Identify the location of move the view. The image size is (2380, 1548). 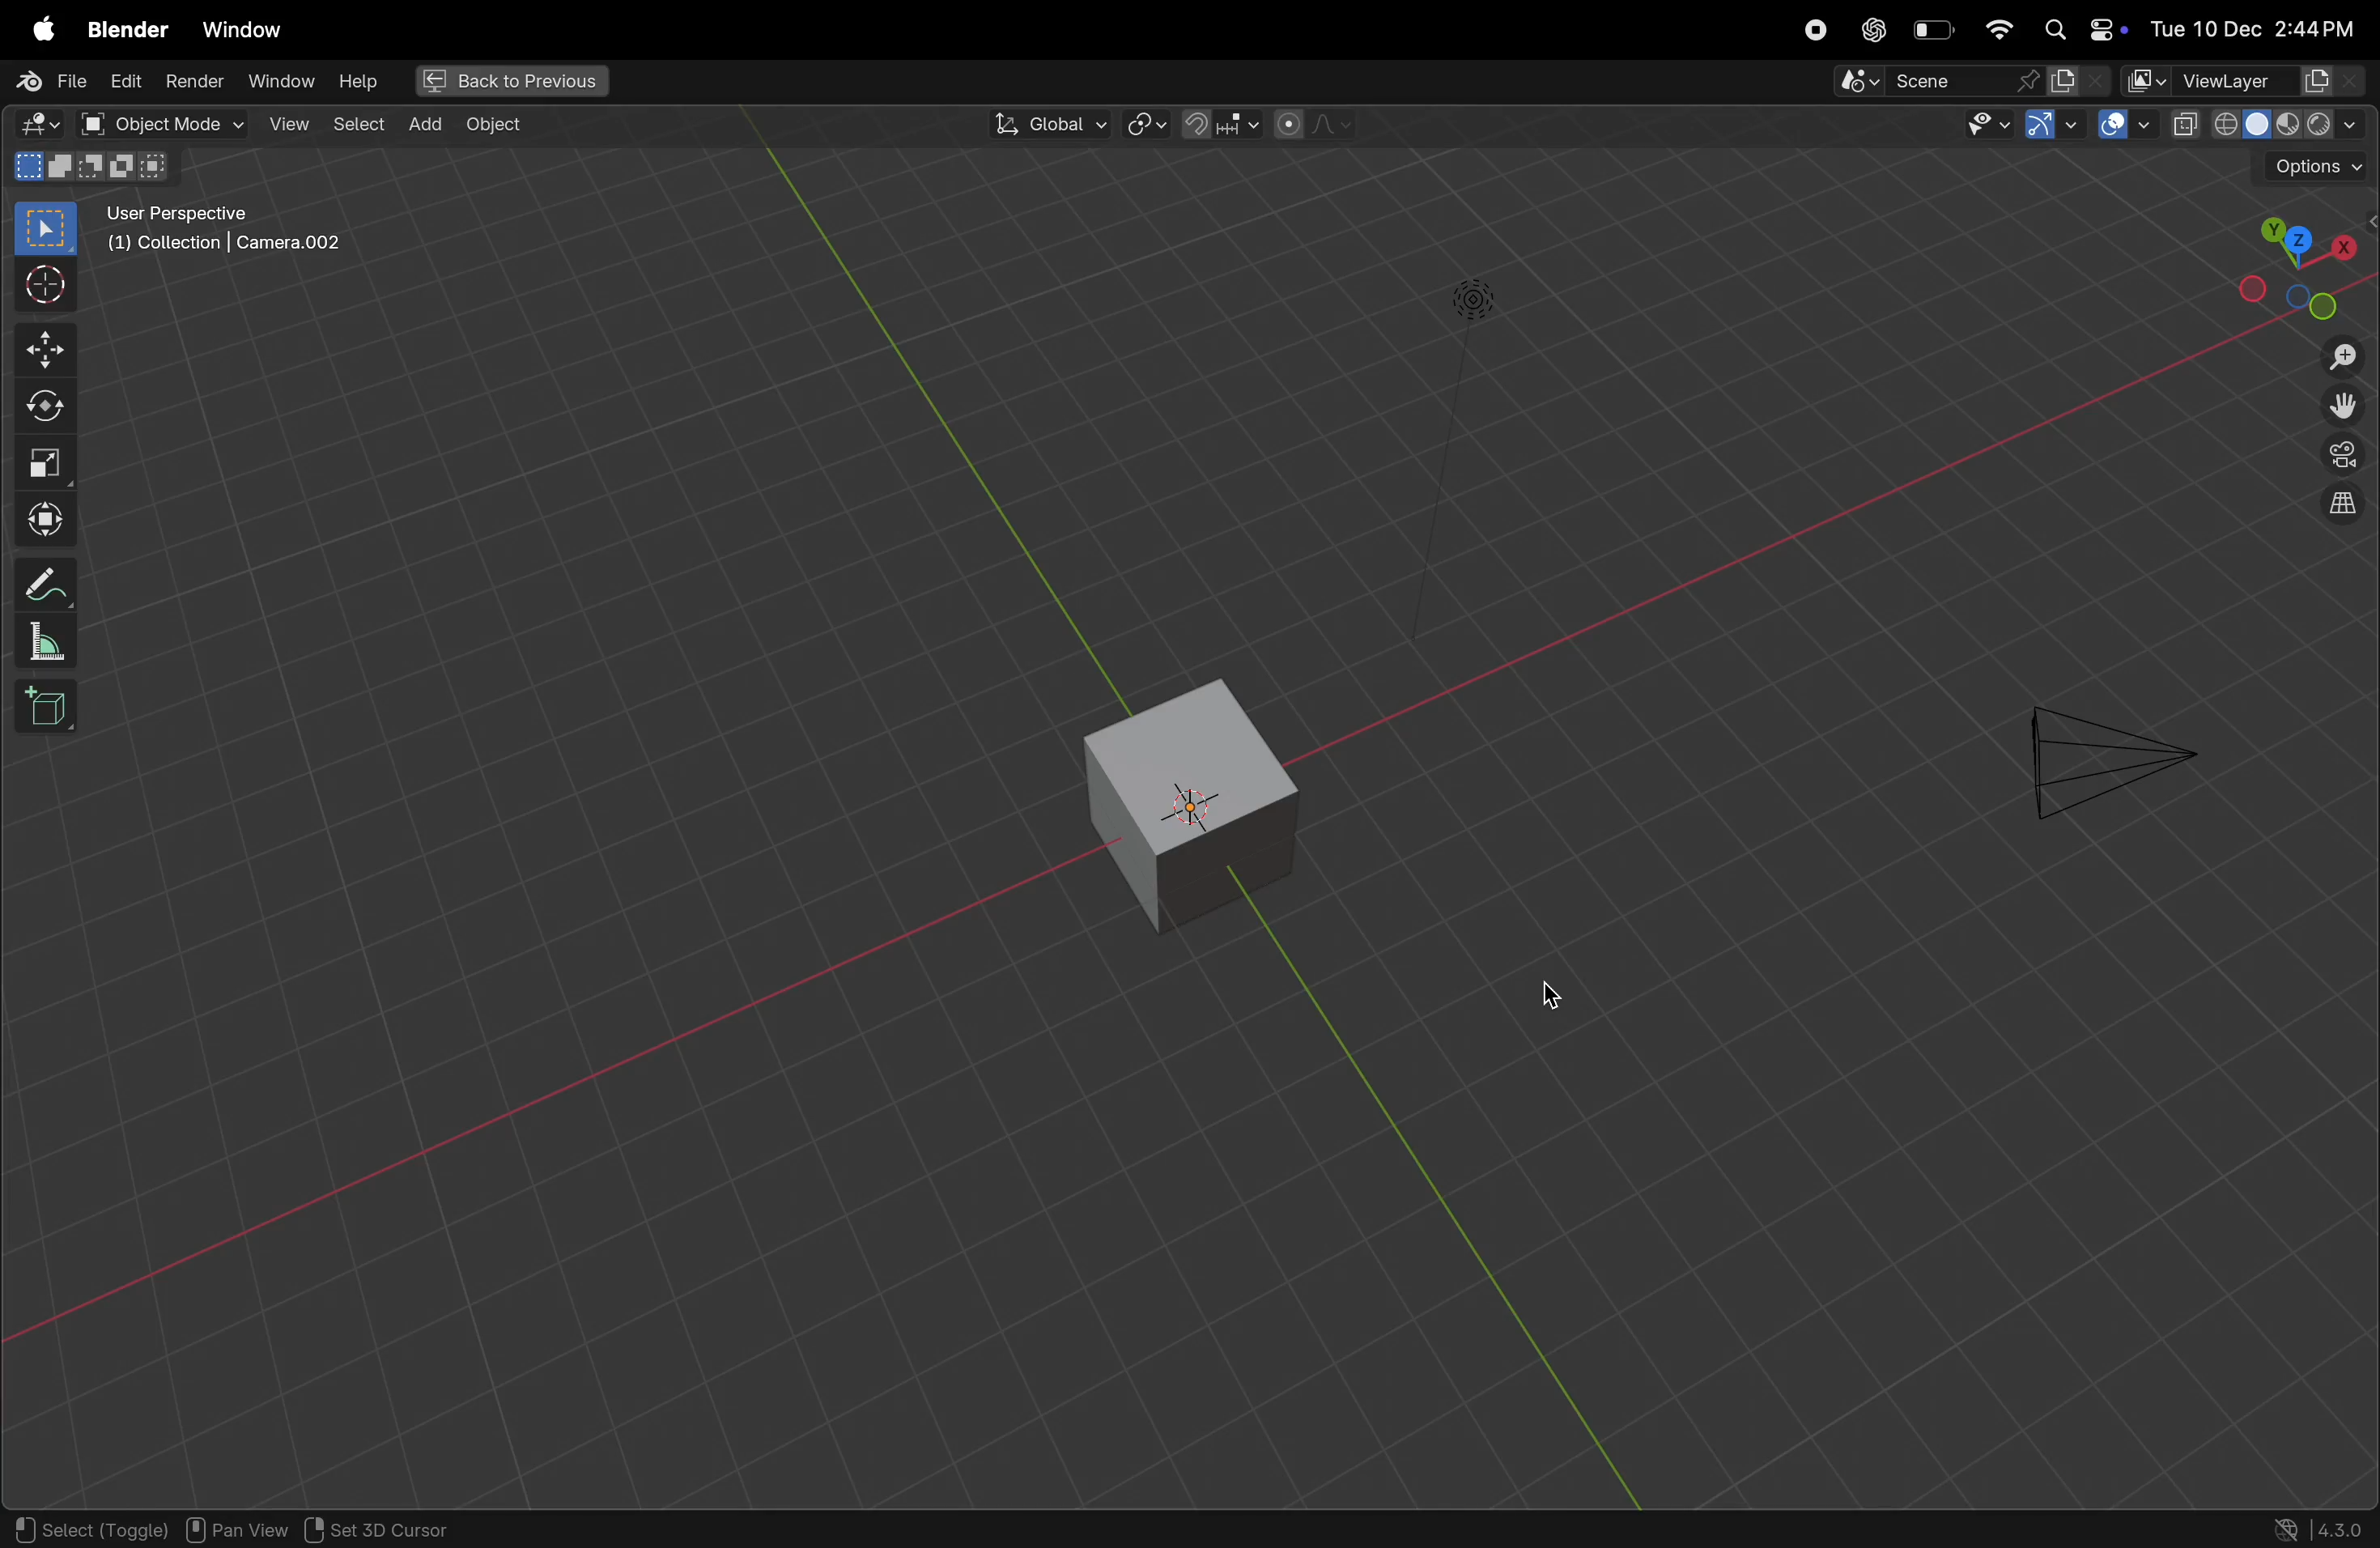
(2341, 409).